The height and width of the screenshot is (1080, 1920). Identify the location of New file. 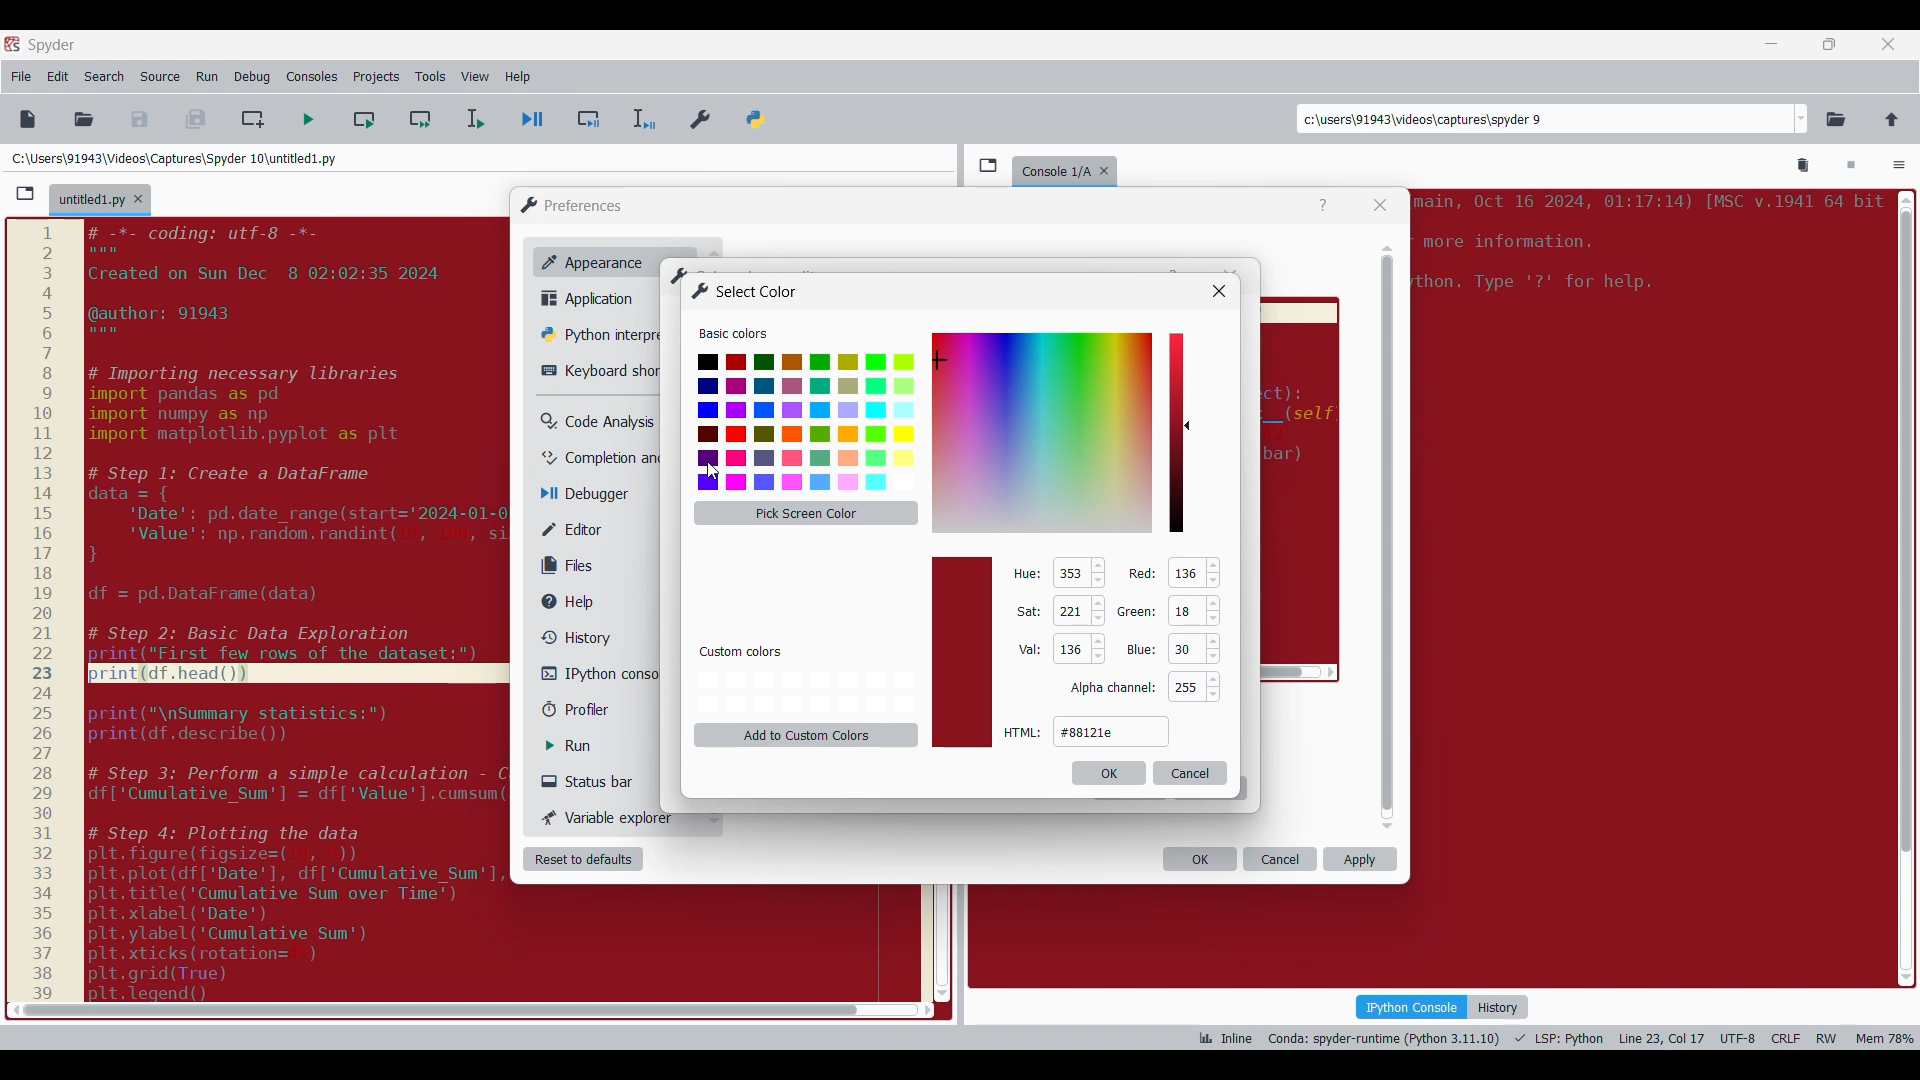
(27, 119).